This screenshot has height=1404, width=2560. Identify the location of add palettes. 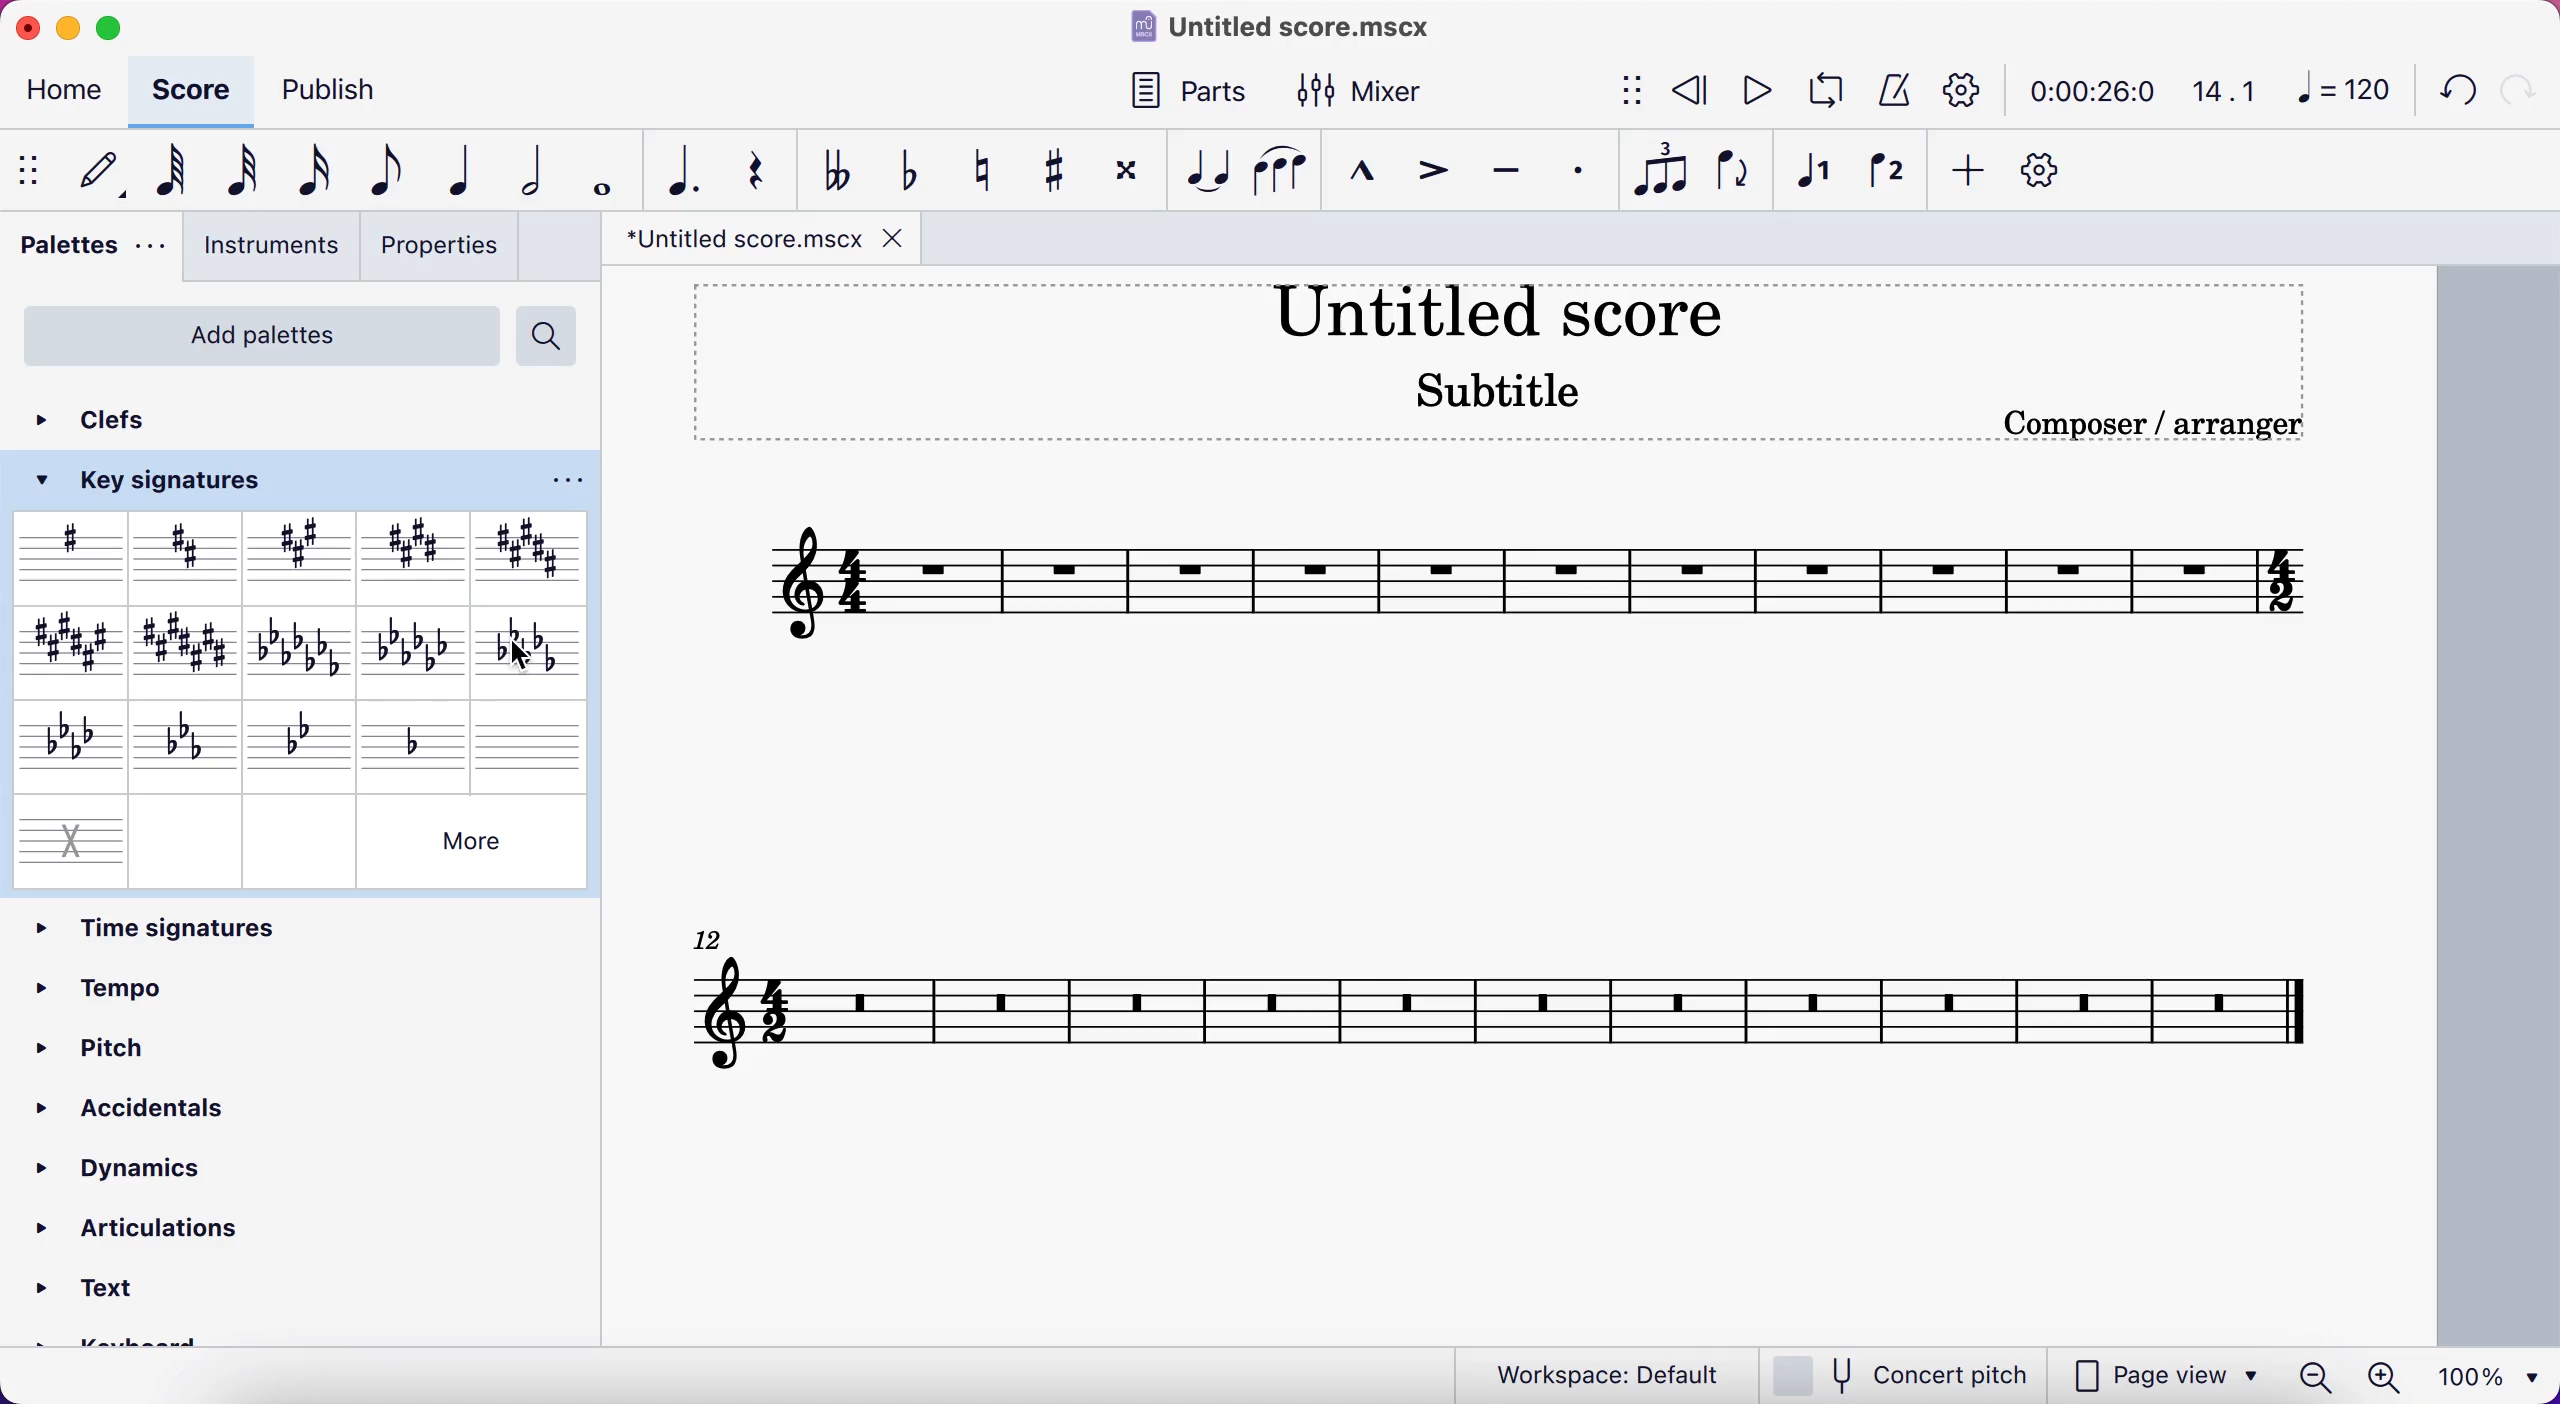
(256, 333).